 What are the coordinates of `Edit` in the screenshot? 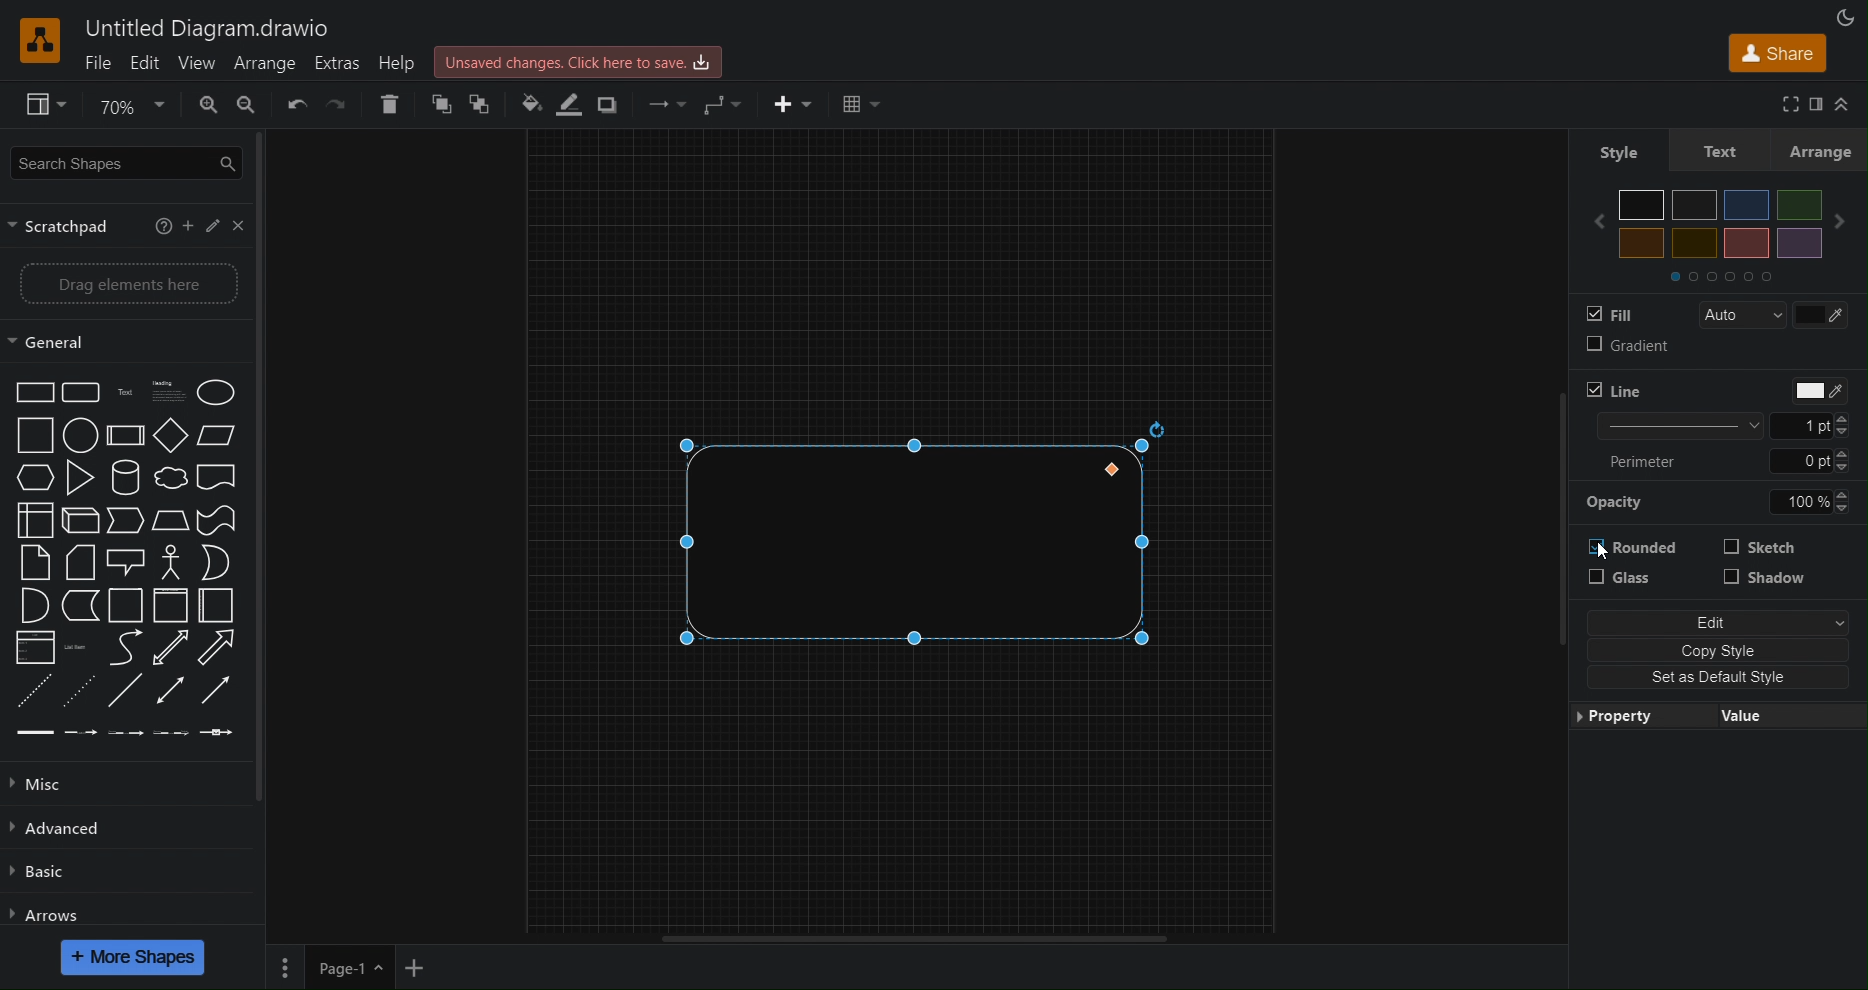 It's located at (145, 63).